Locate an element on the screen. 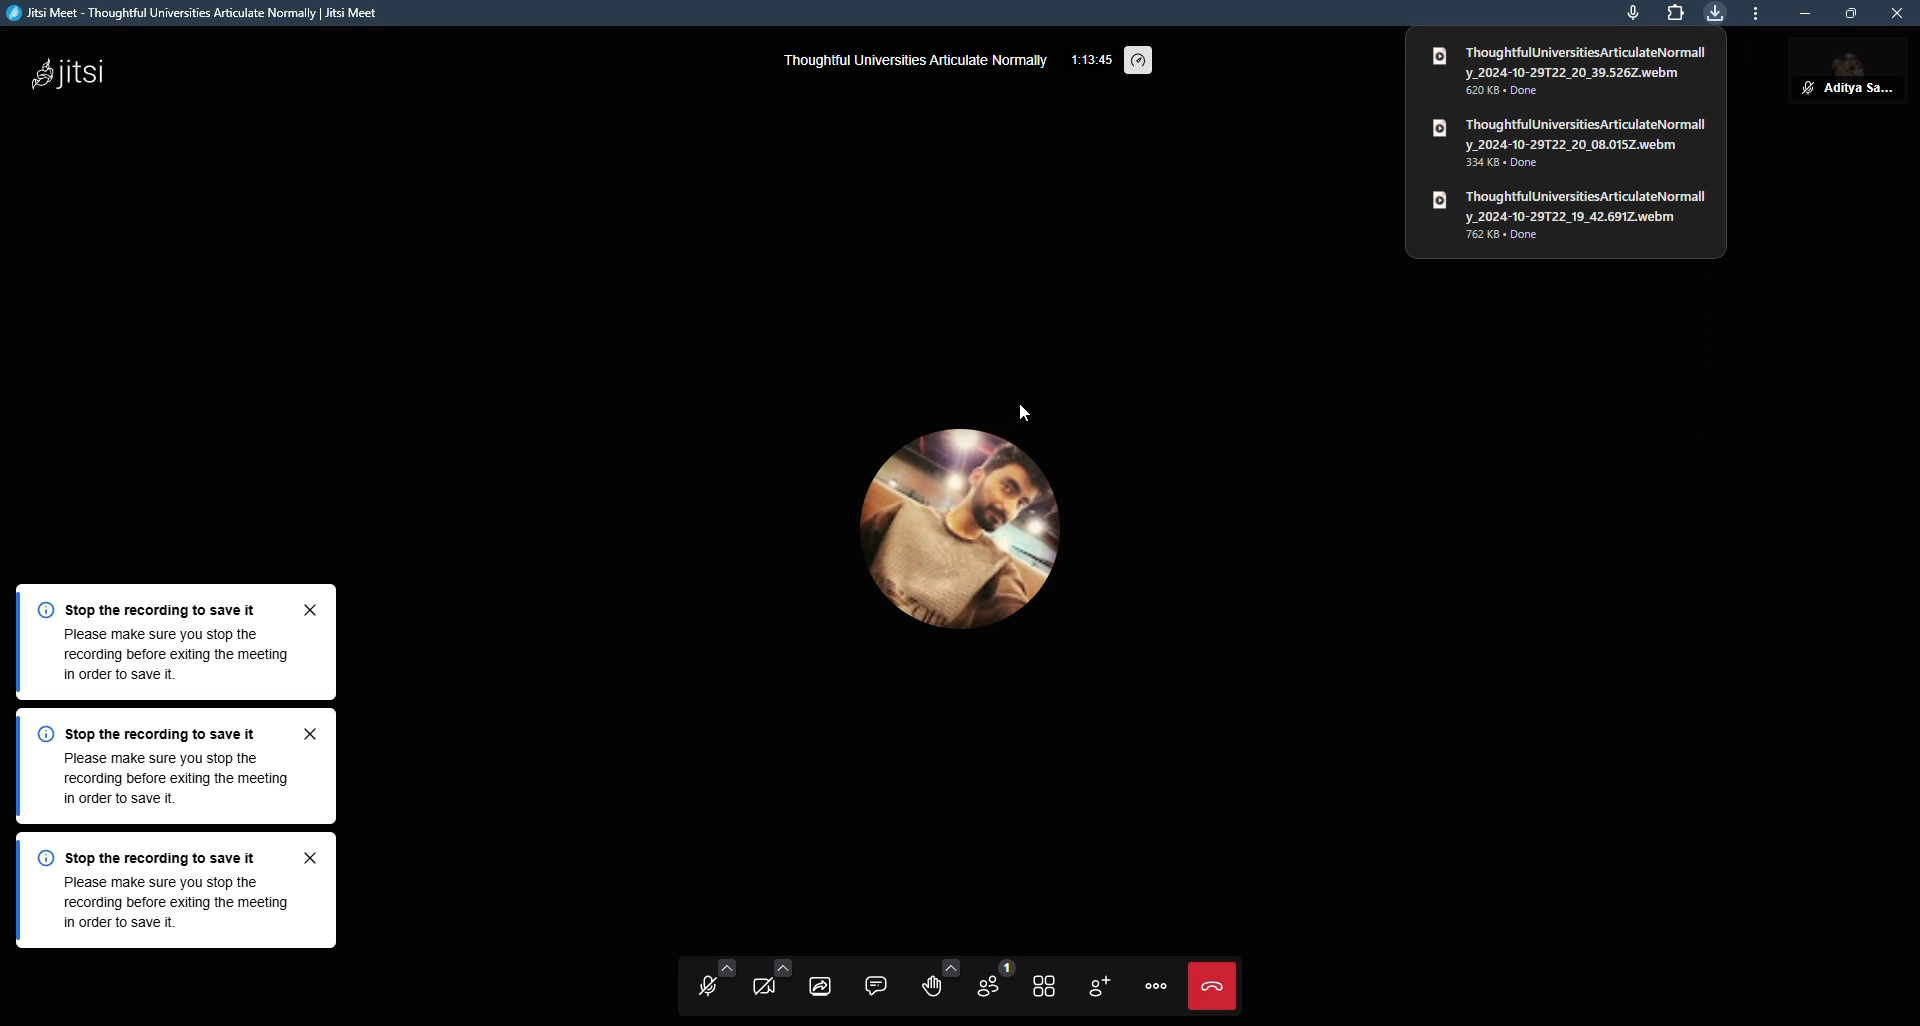 This screenshot has height=1026, width=1920. 762 KB + Done is located at coordinates (1516, 237).